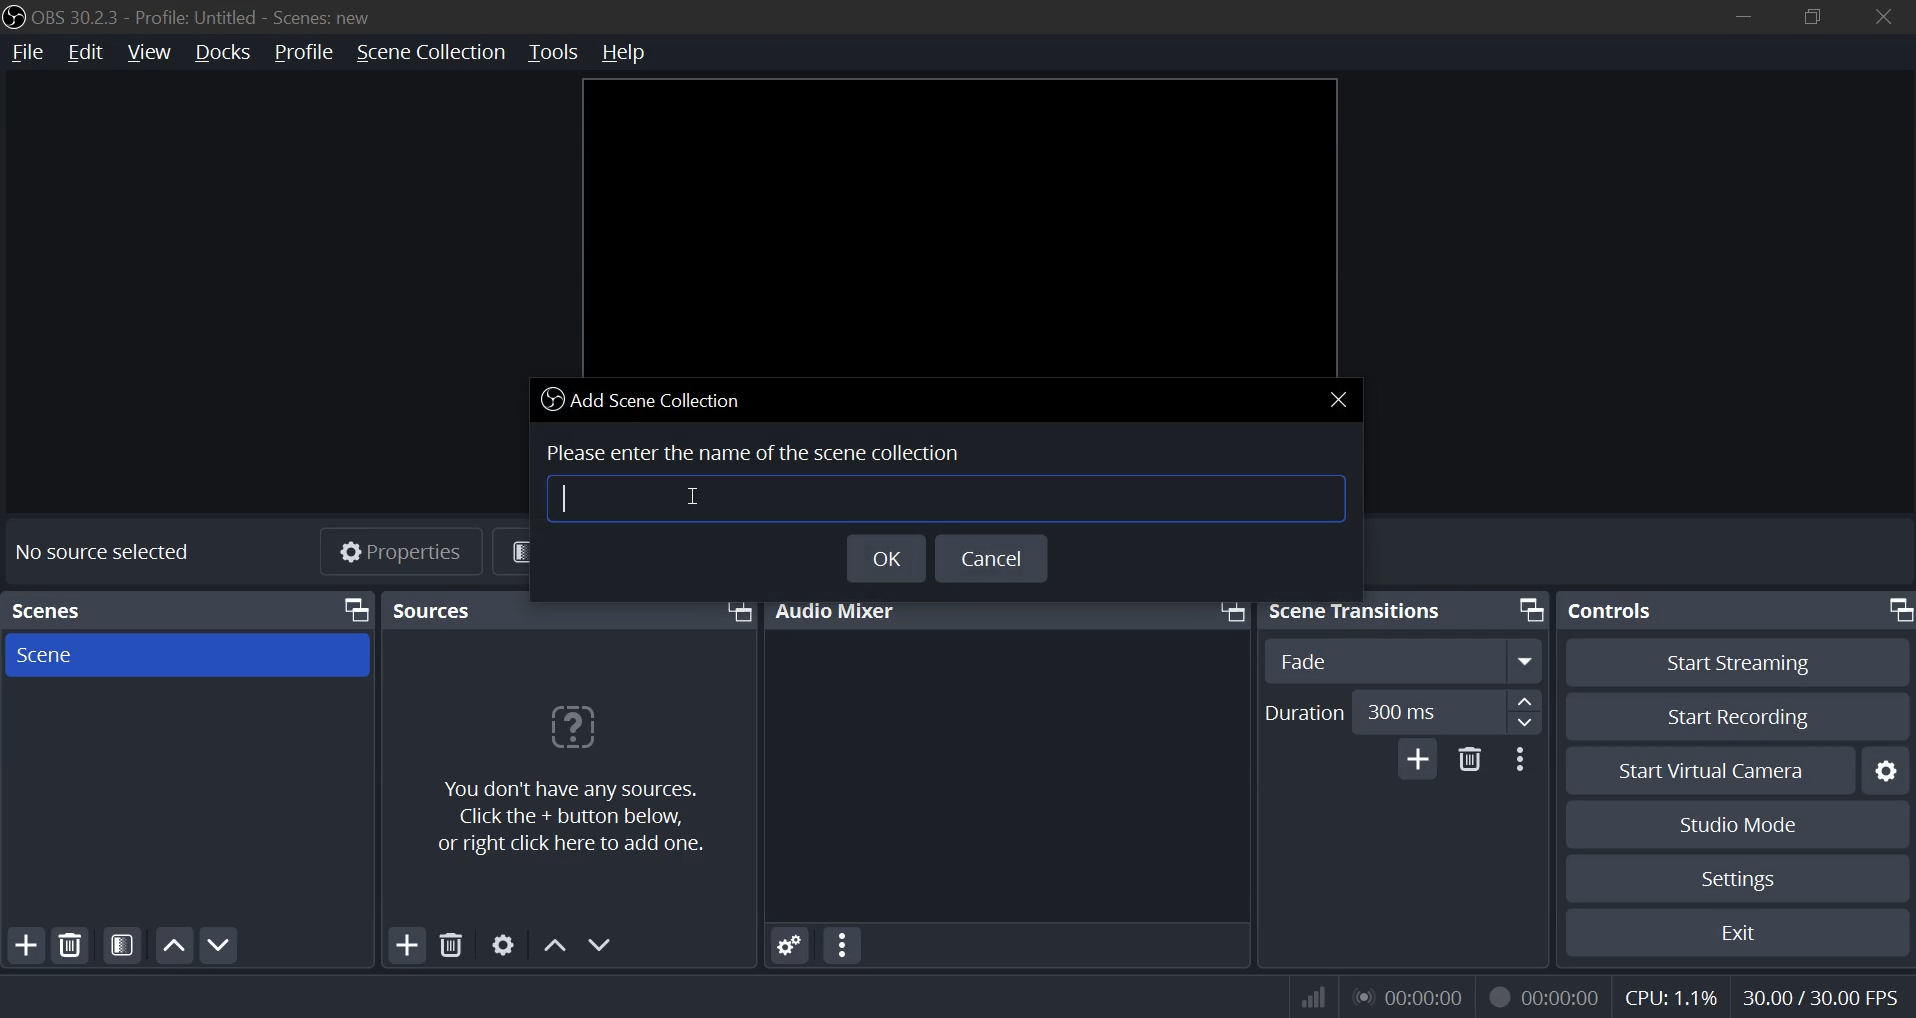  I want to click on Properties, so click(405, 553).